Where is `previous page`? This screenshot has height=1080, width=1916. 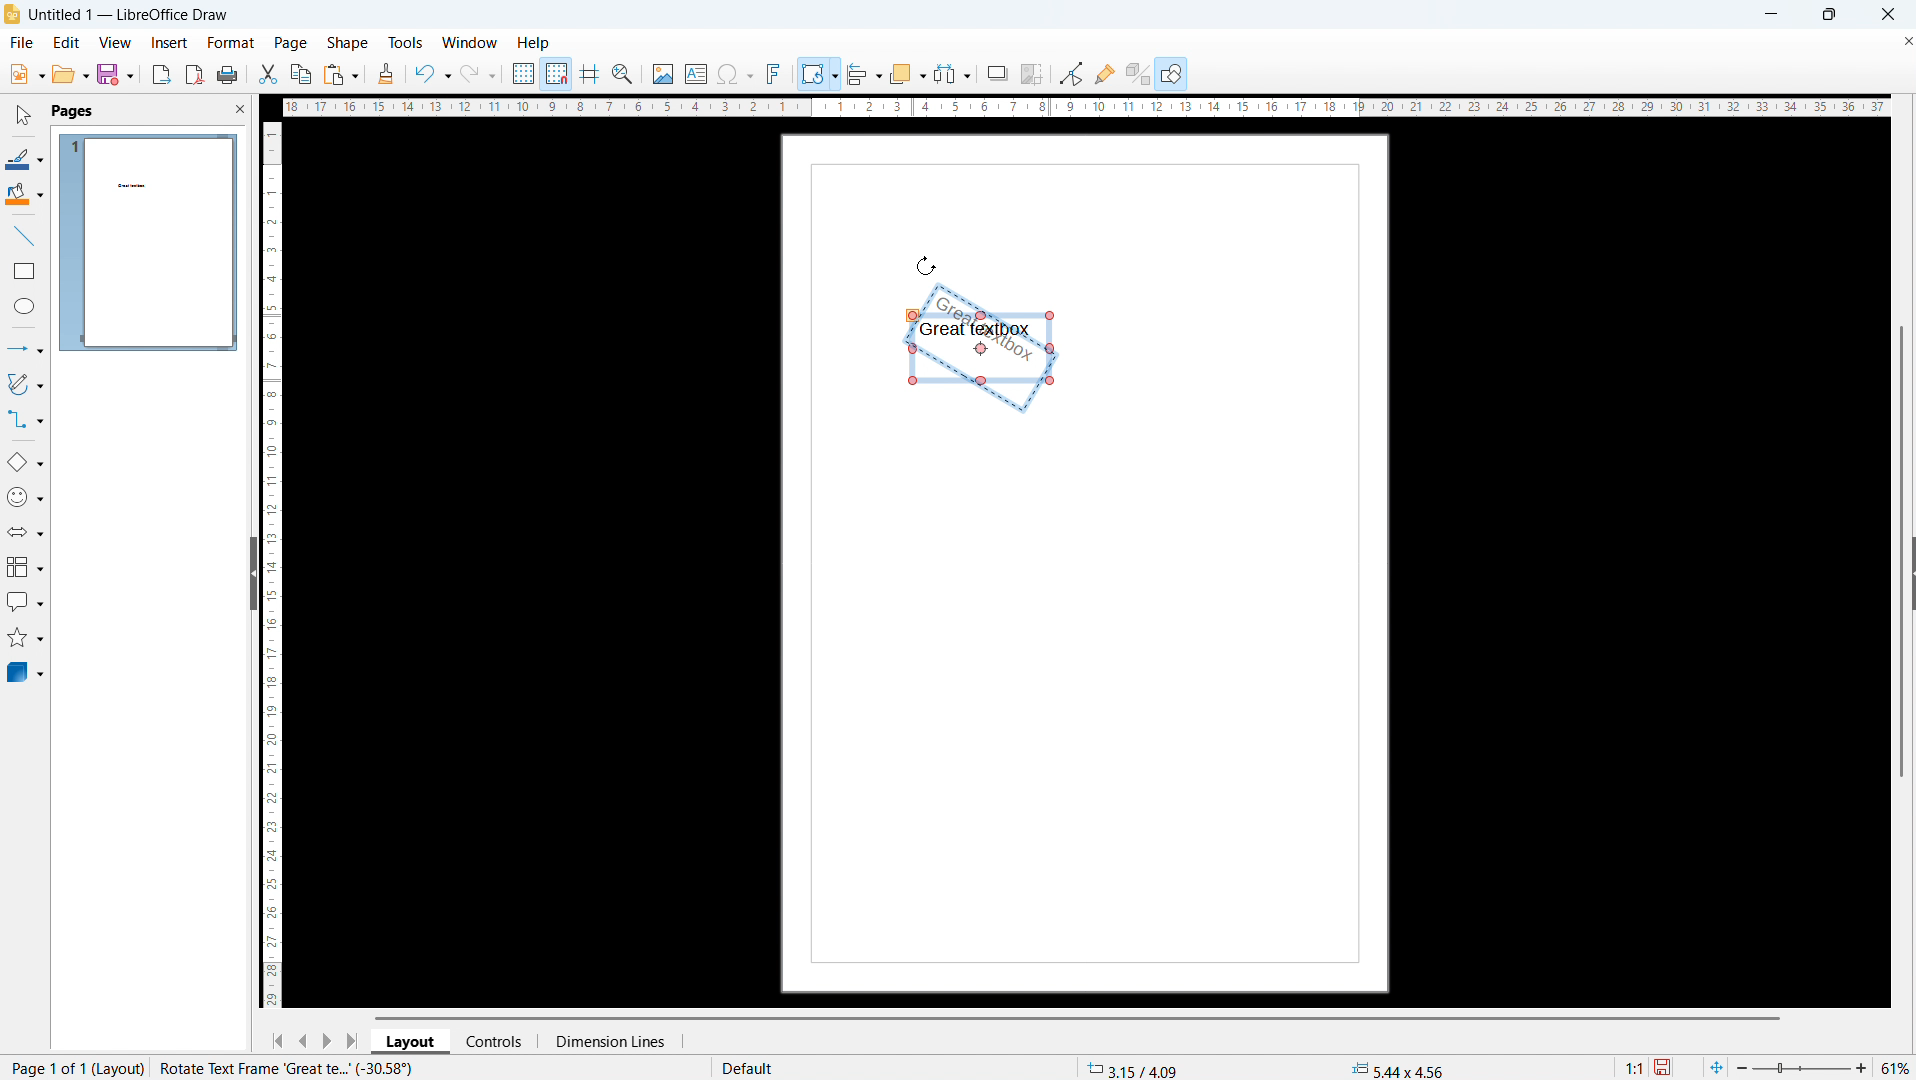
previous page is located at coordinates (303, 1041).